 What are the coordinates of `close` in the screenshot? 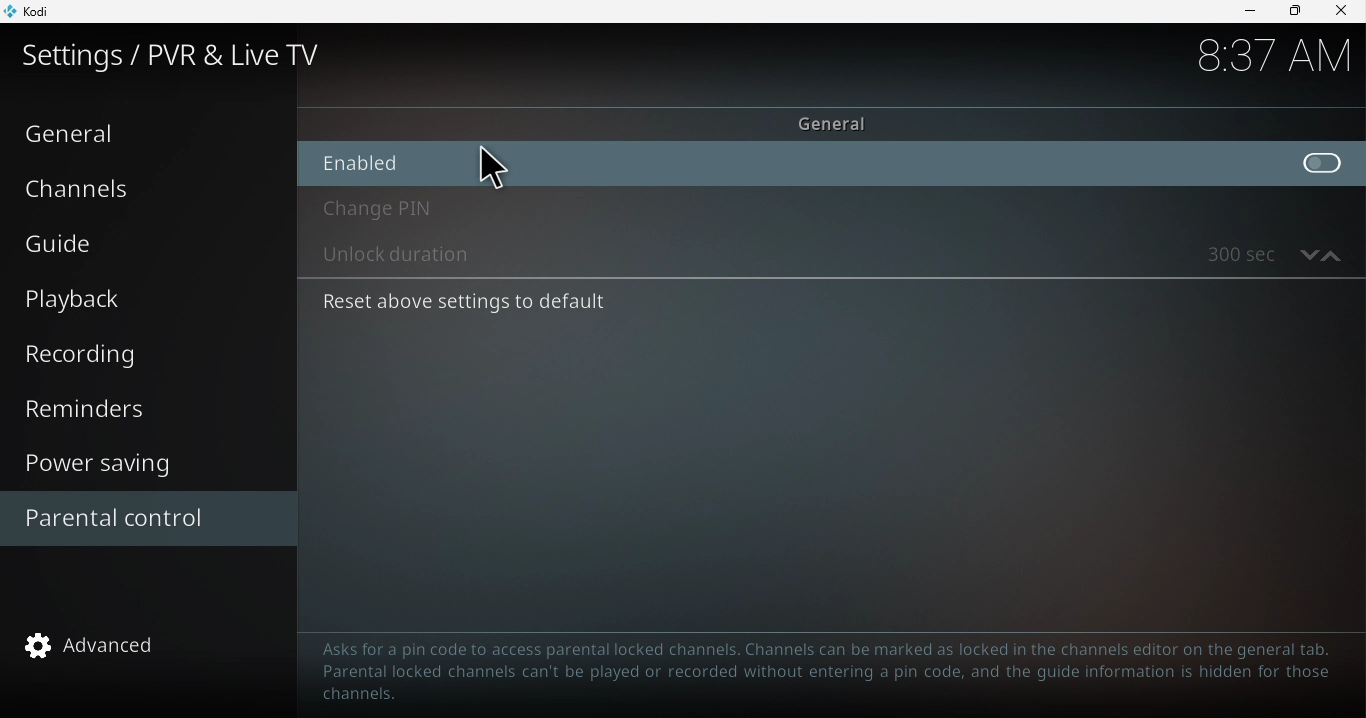 It's located at (1344, 13).